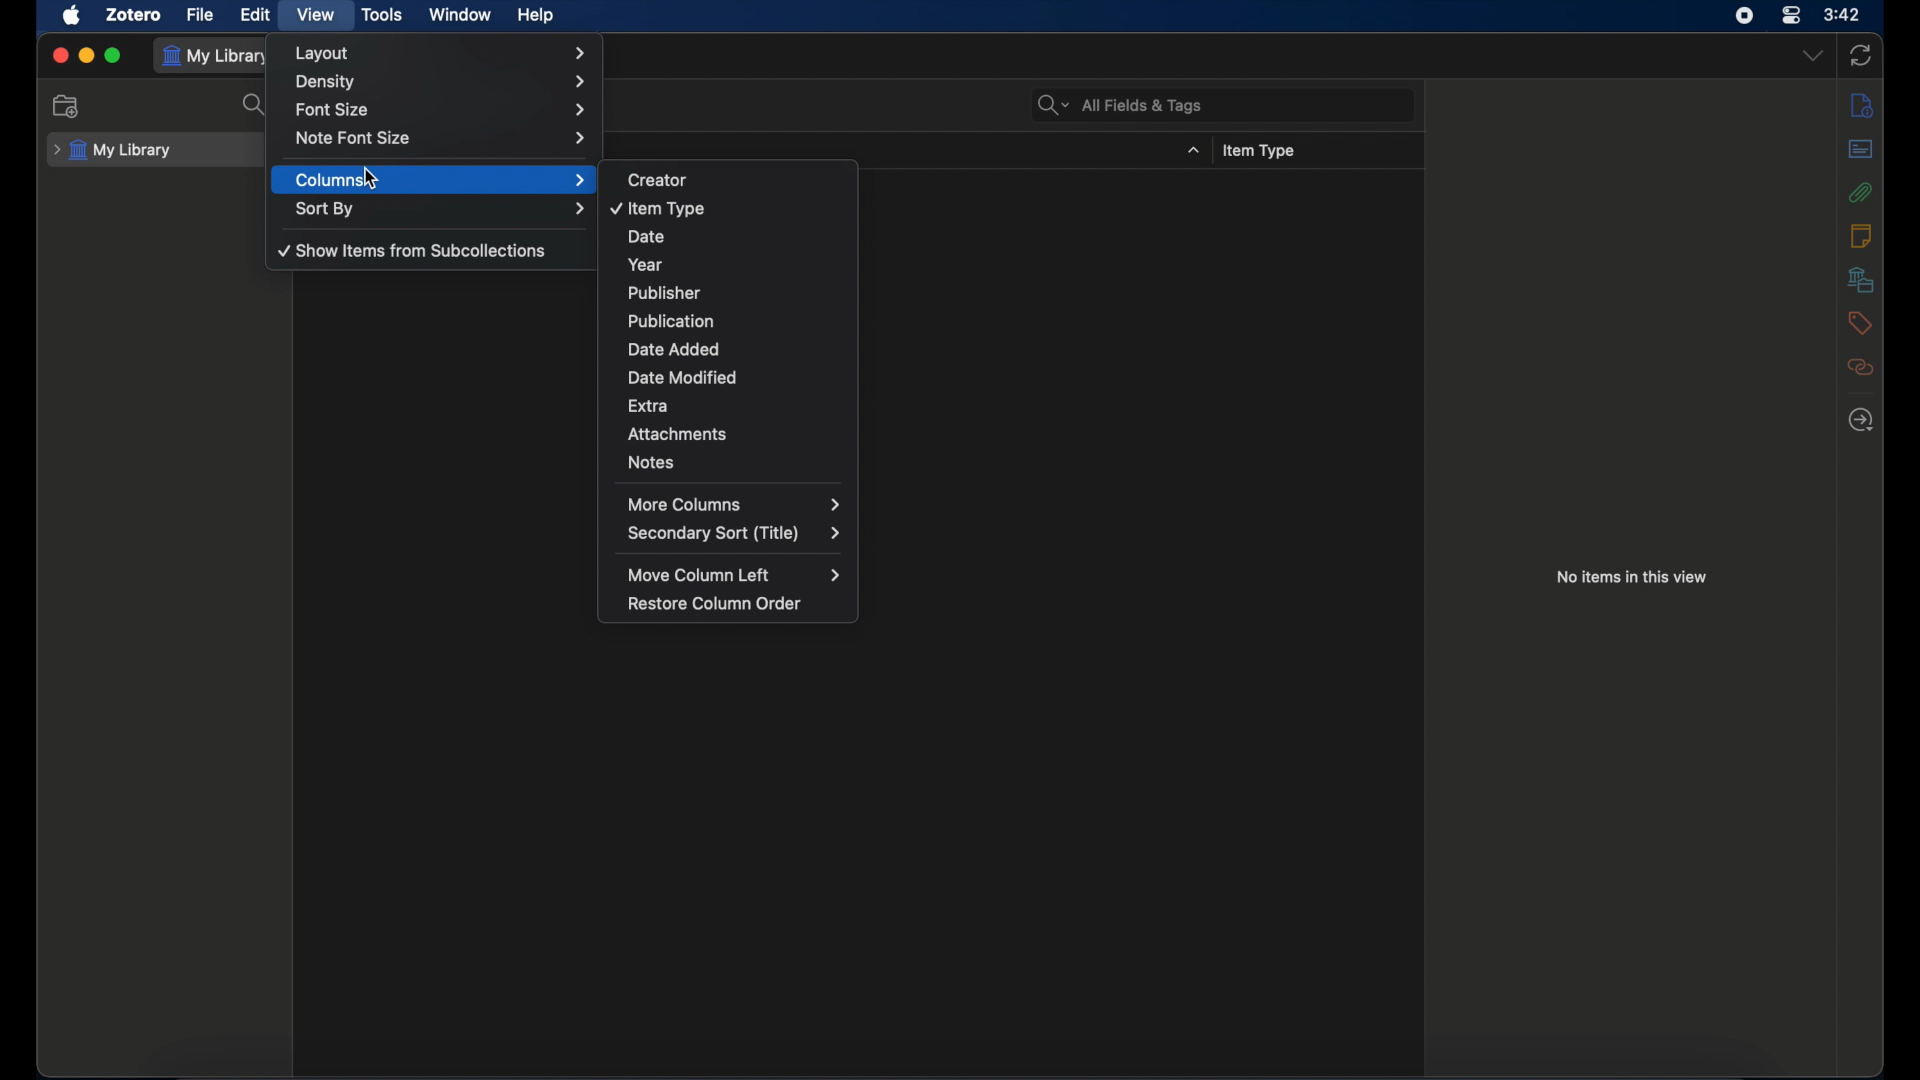 This screenshot has width=1920, height=1080. I want to click on search, so click(256, 105).